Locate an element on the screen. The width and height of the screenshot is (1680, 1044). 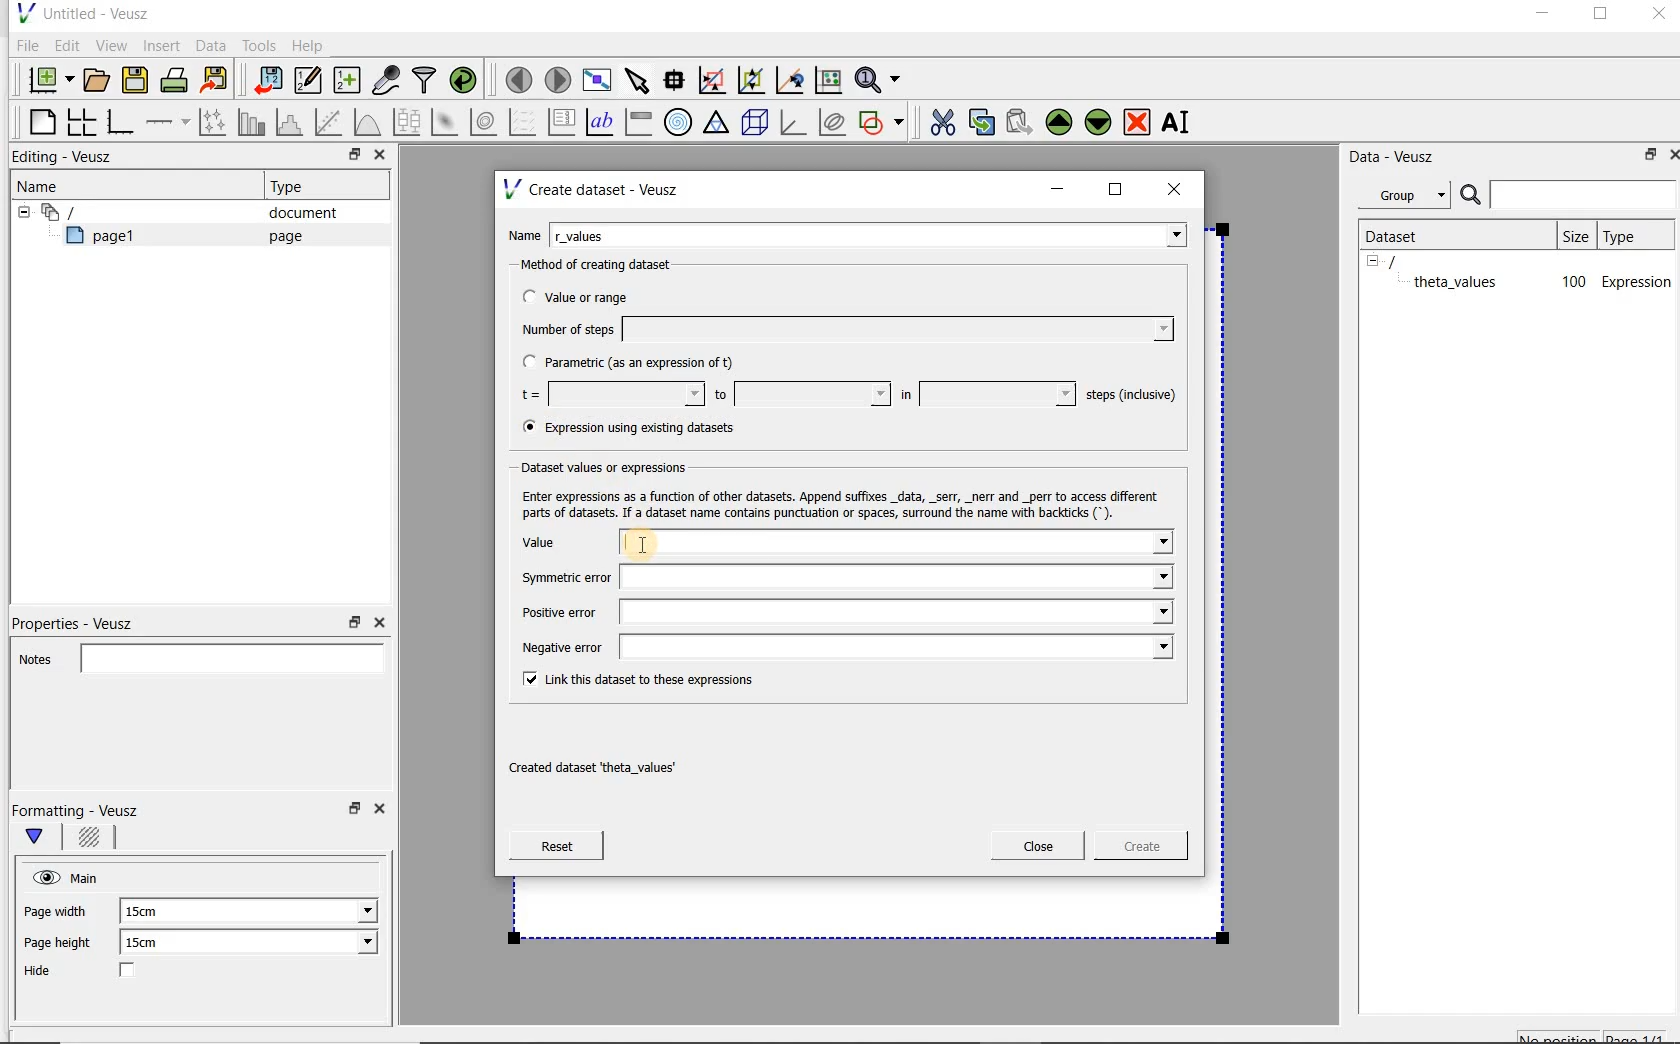
Zoom functions menu is located at coordinates (879, 75).